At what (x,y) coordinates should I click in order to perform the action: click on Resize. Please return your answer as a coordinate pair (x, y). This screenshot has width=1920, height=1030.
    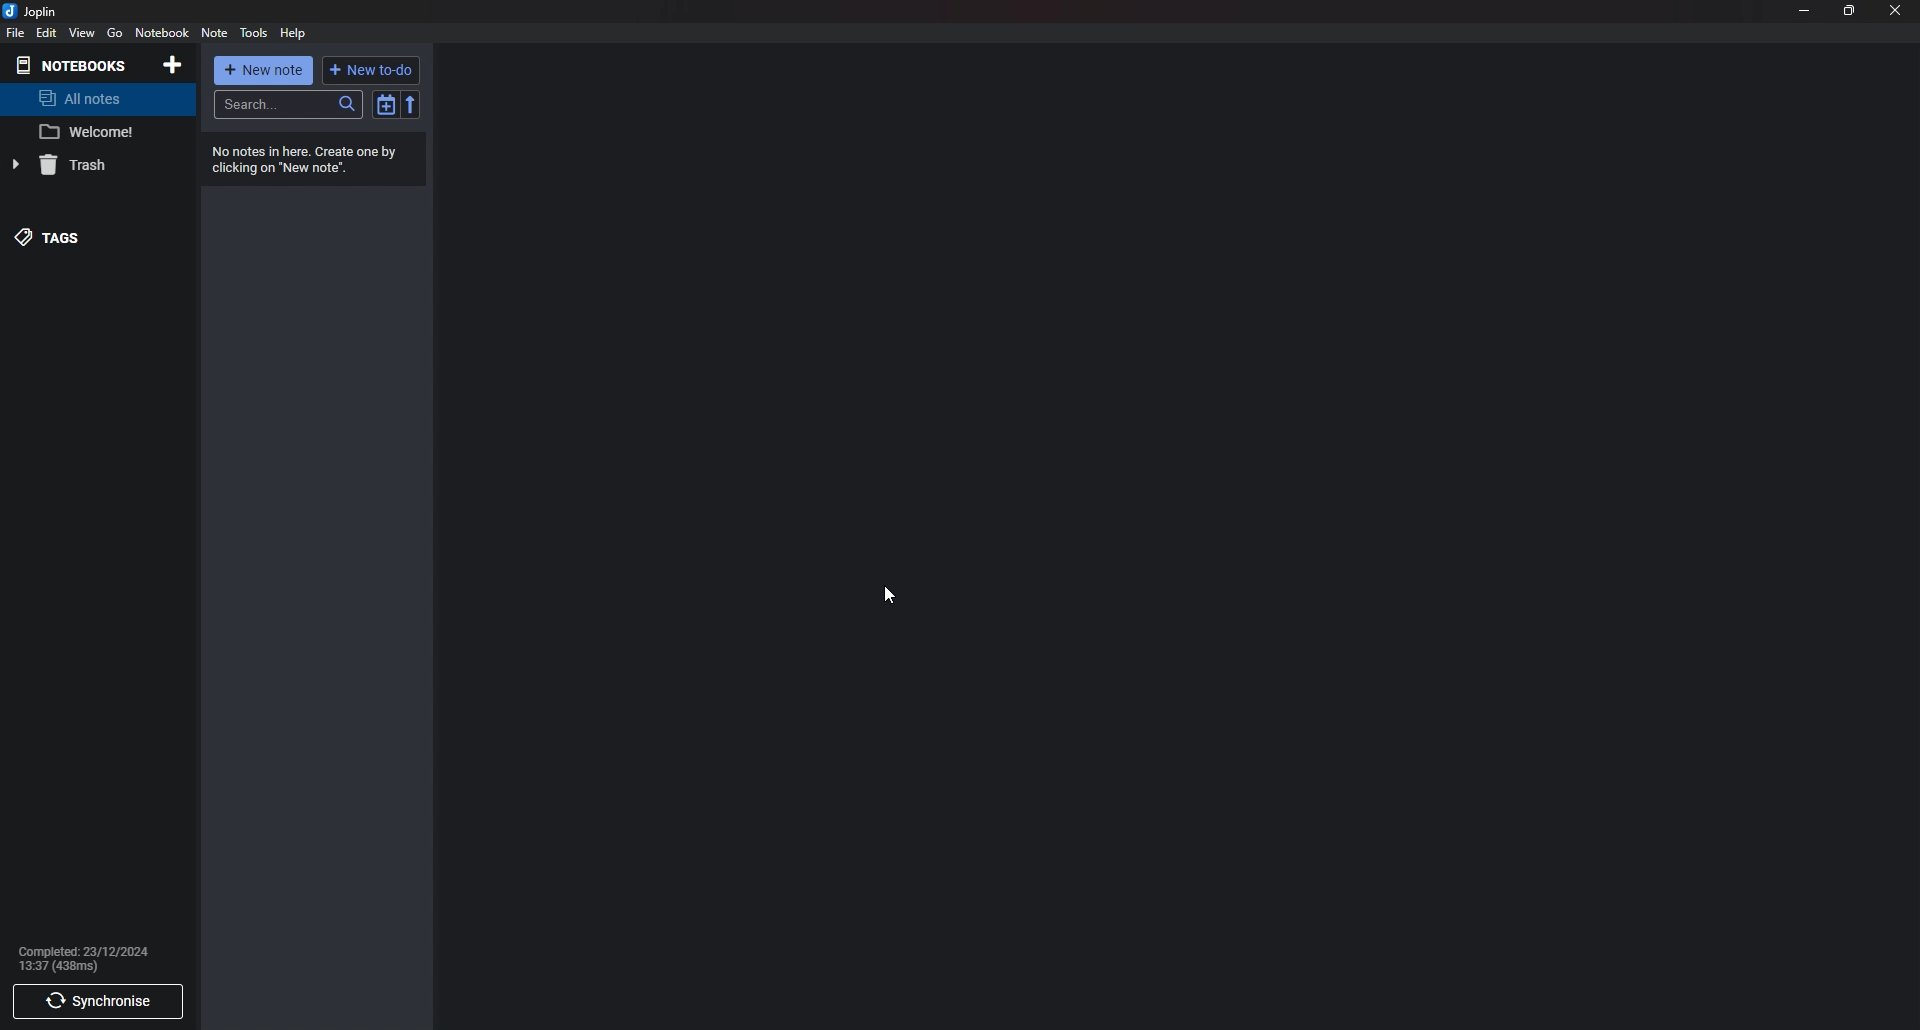
    Looking at the image, I should click on (1851, 12).